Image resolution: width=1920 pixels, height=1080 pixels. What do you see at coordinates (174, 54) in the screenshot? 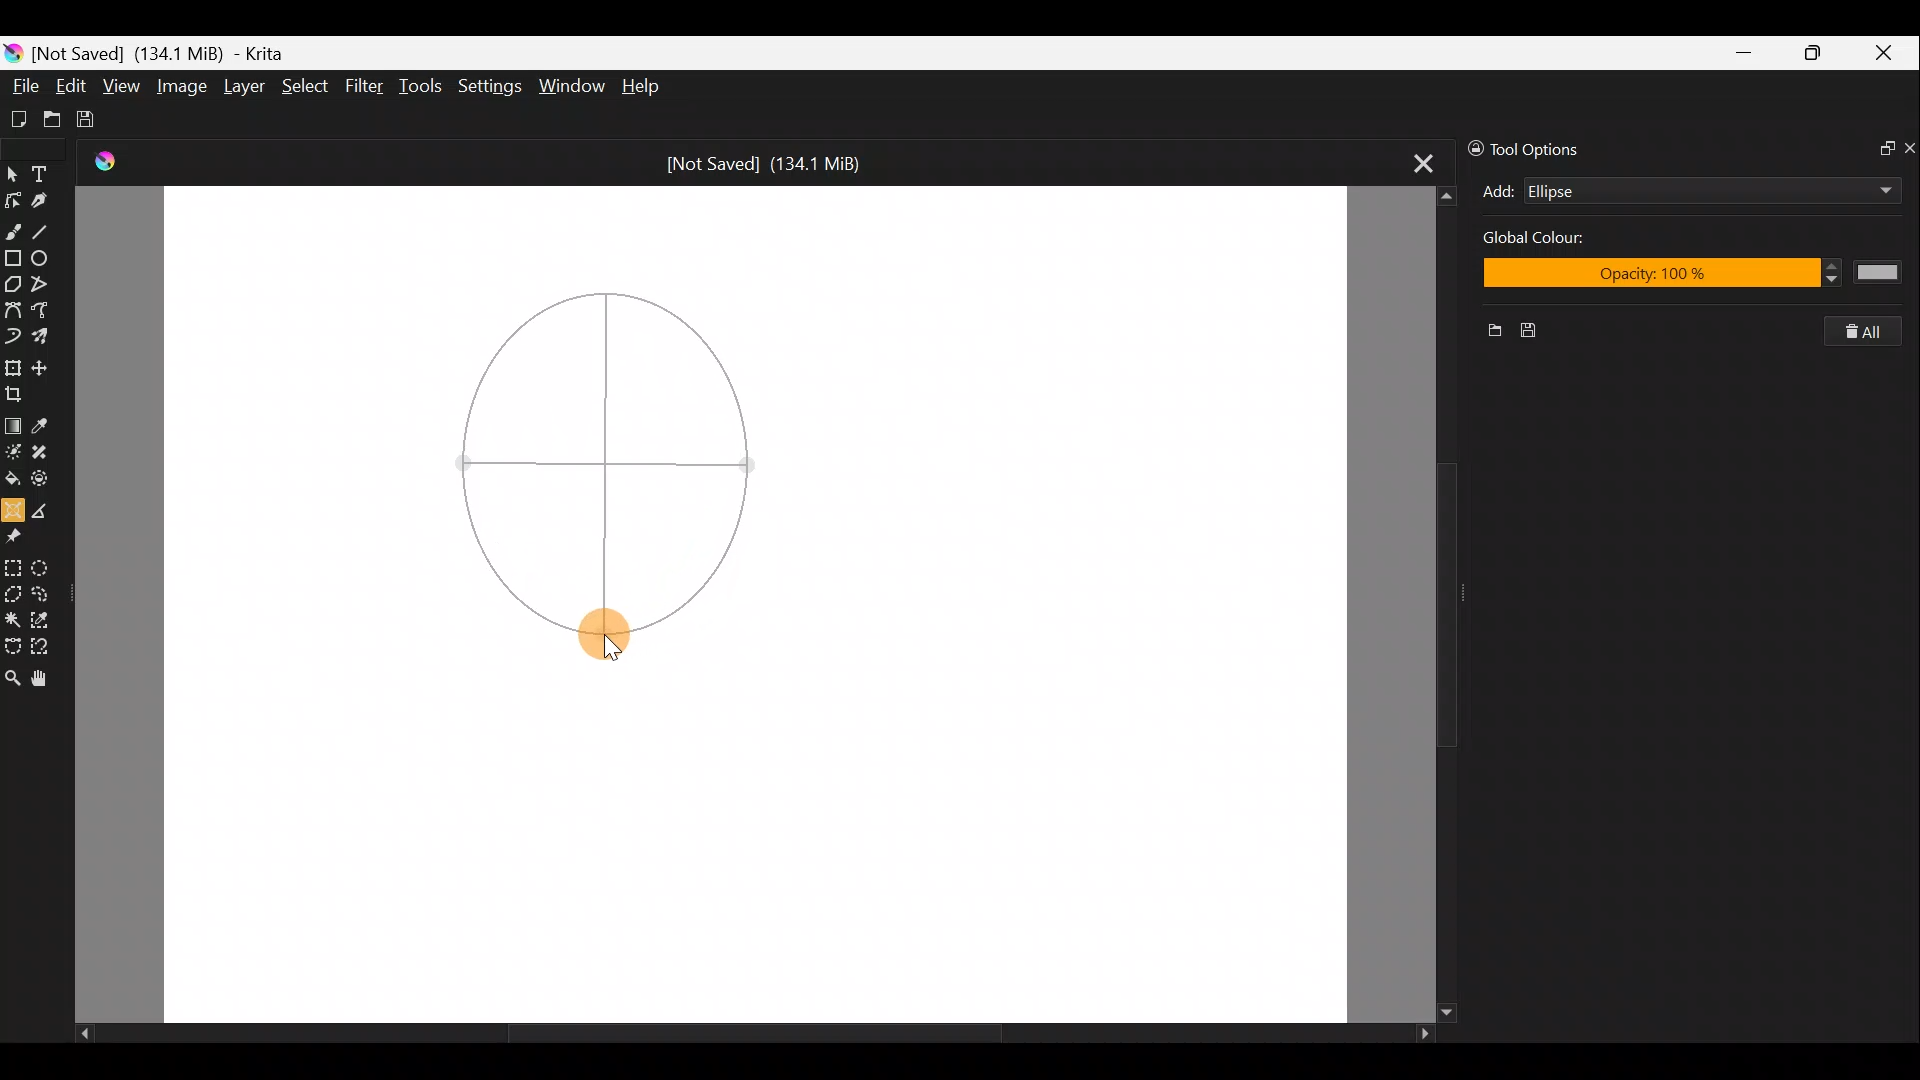
I see `[Not Saved] (134.1 MiB) - Krita` at bounding box center [174, 54].